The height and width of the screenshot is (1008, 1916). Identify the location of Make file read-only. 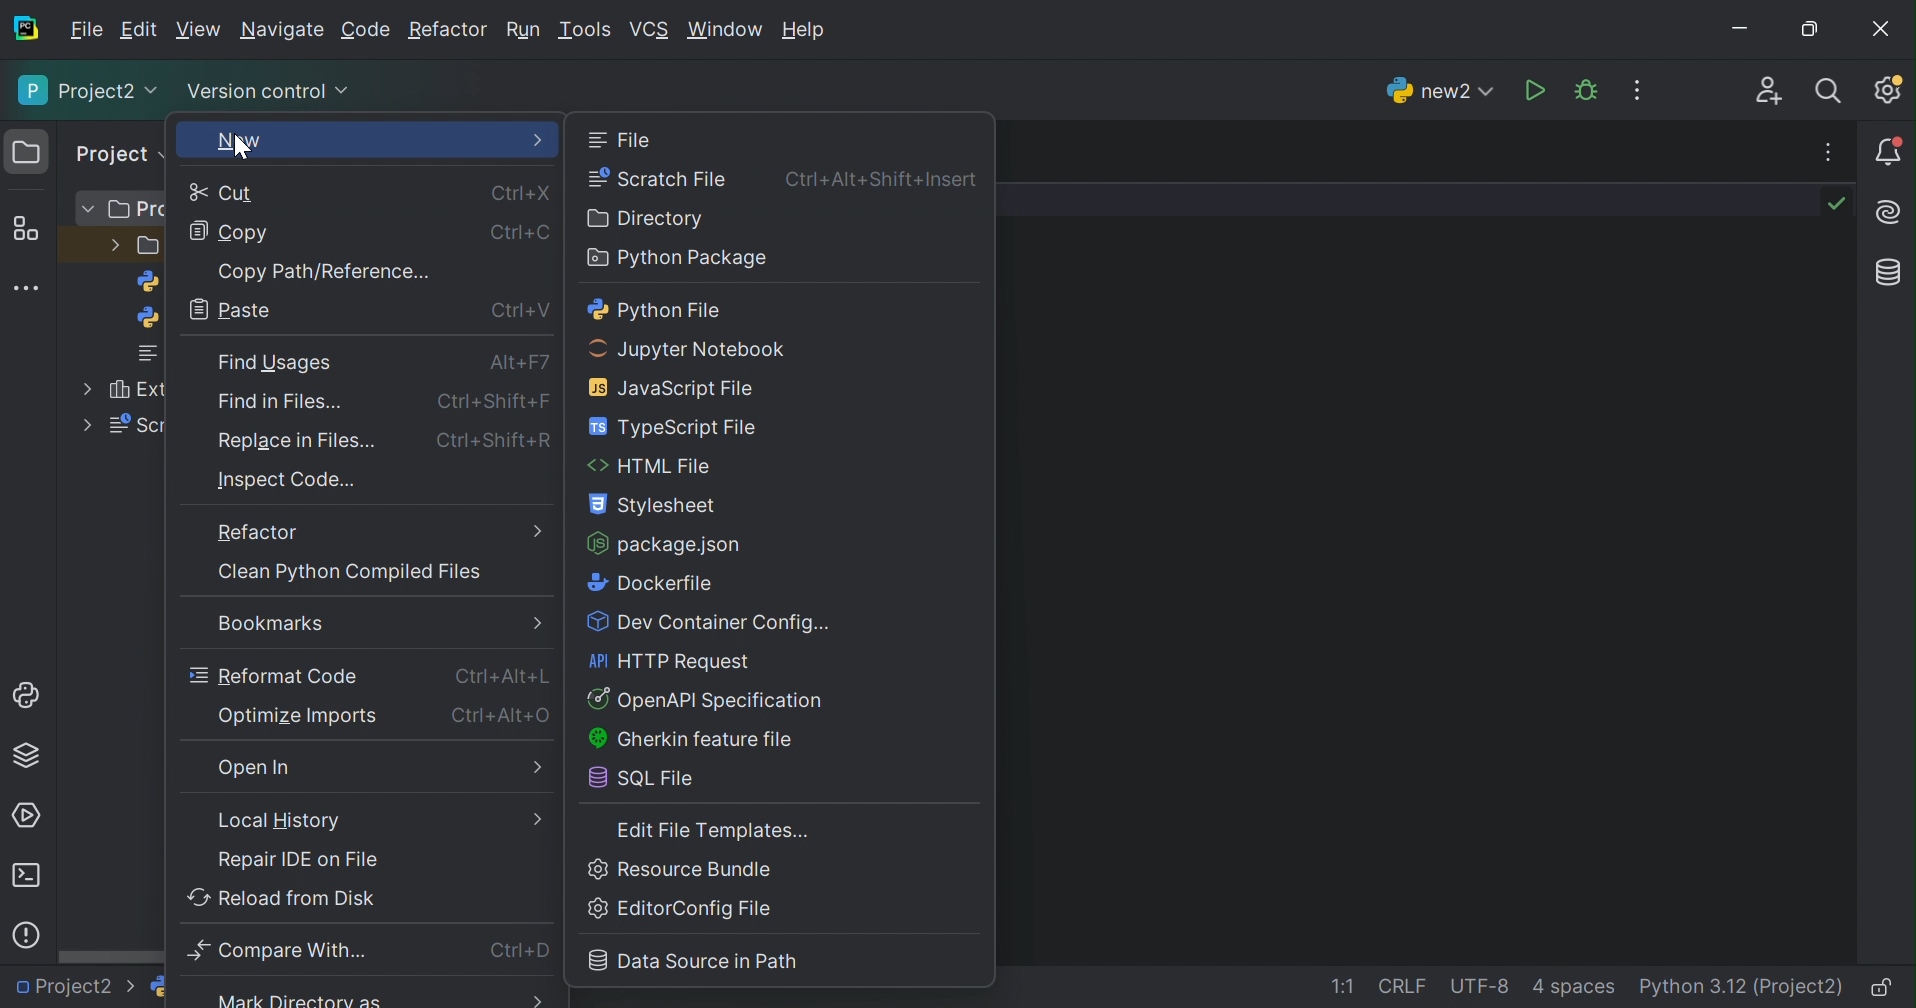
(1888, 988).